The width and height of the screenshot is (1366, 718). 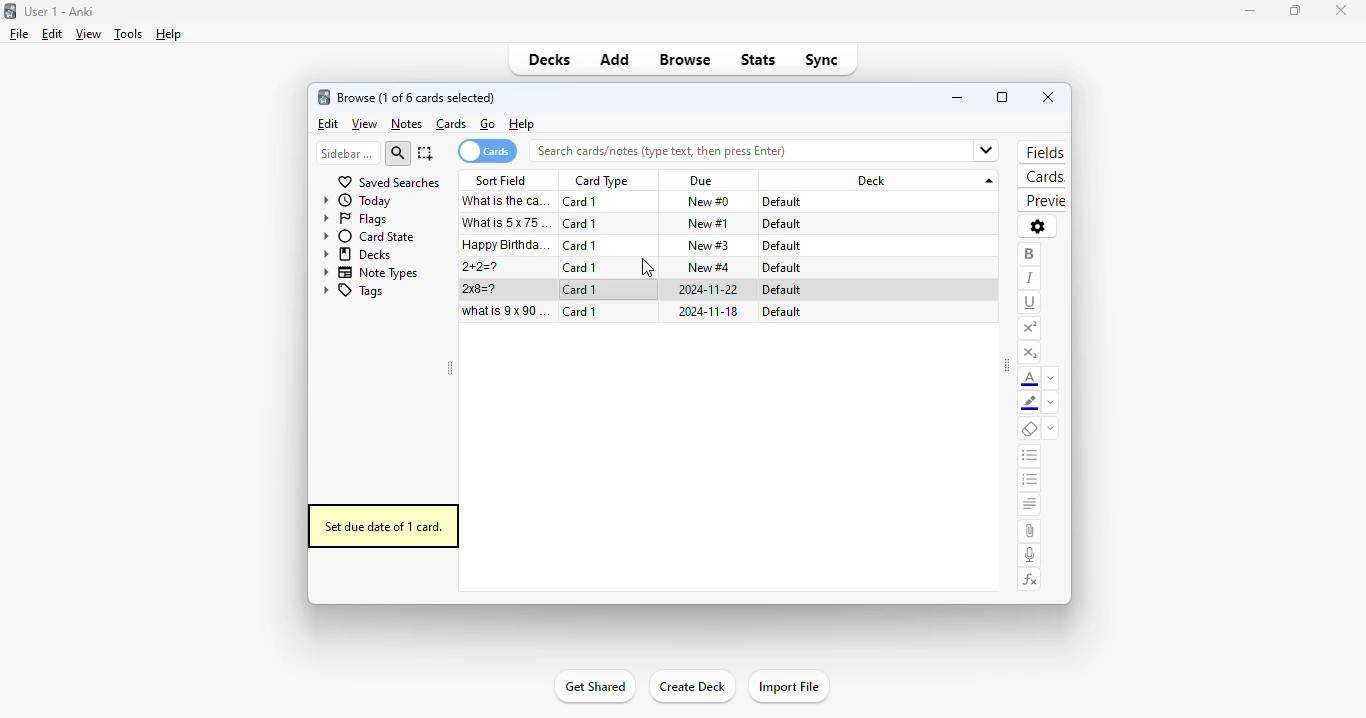 I want to click on tools, so click(x=127, y=35).